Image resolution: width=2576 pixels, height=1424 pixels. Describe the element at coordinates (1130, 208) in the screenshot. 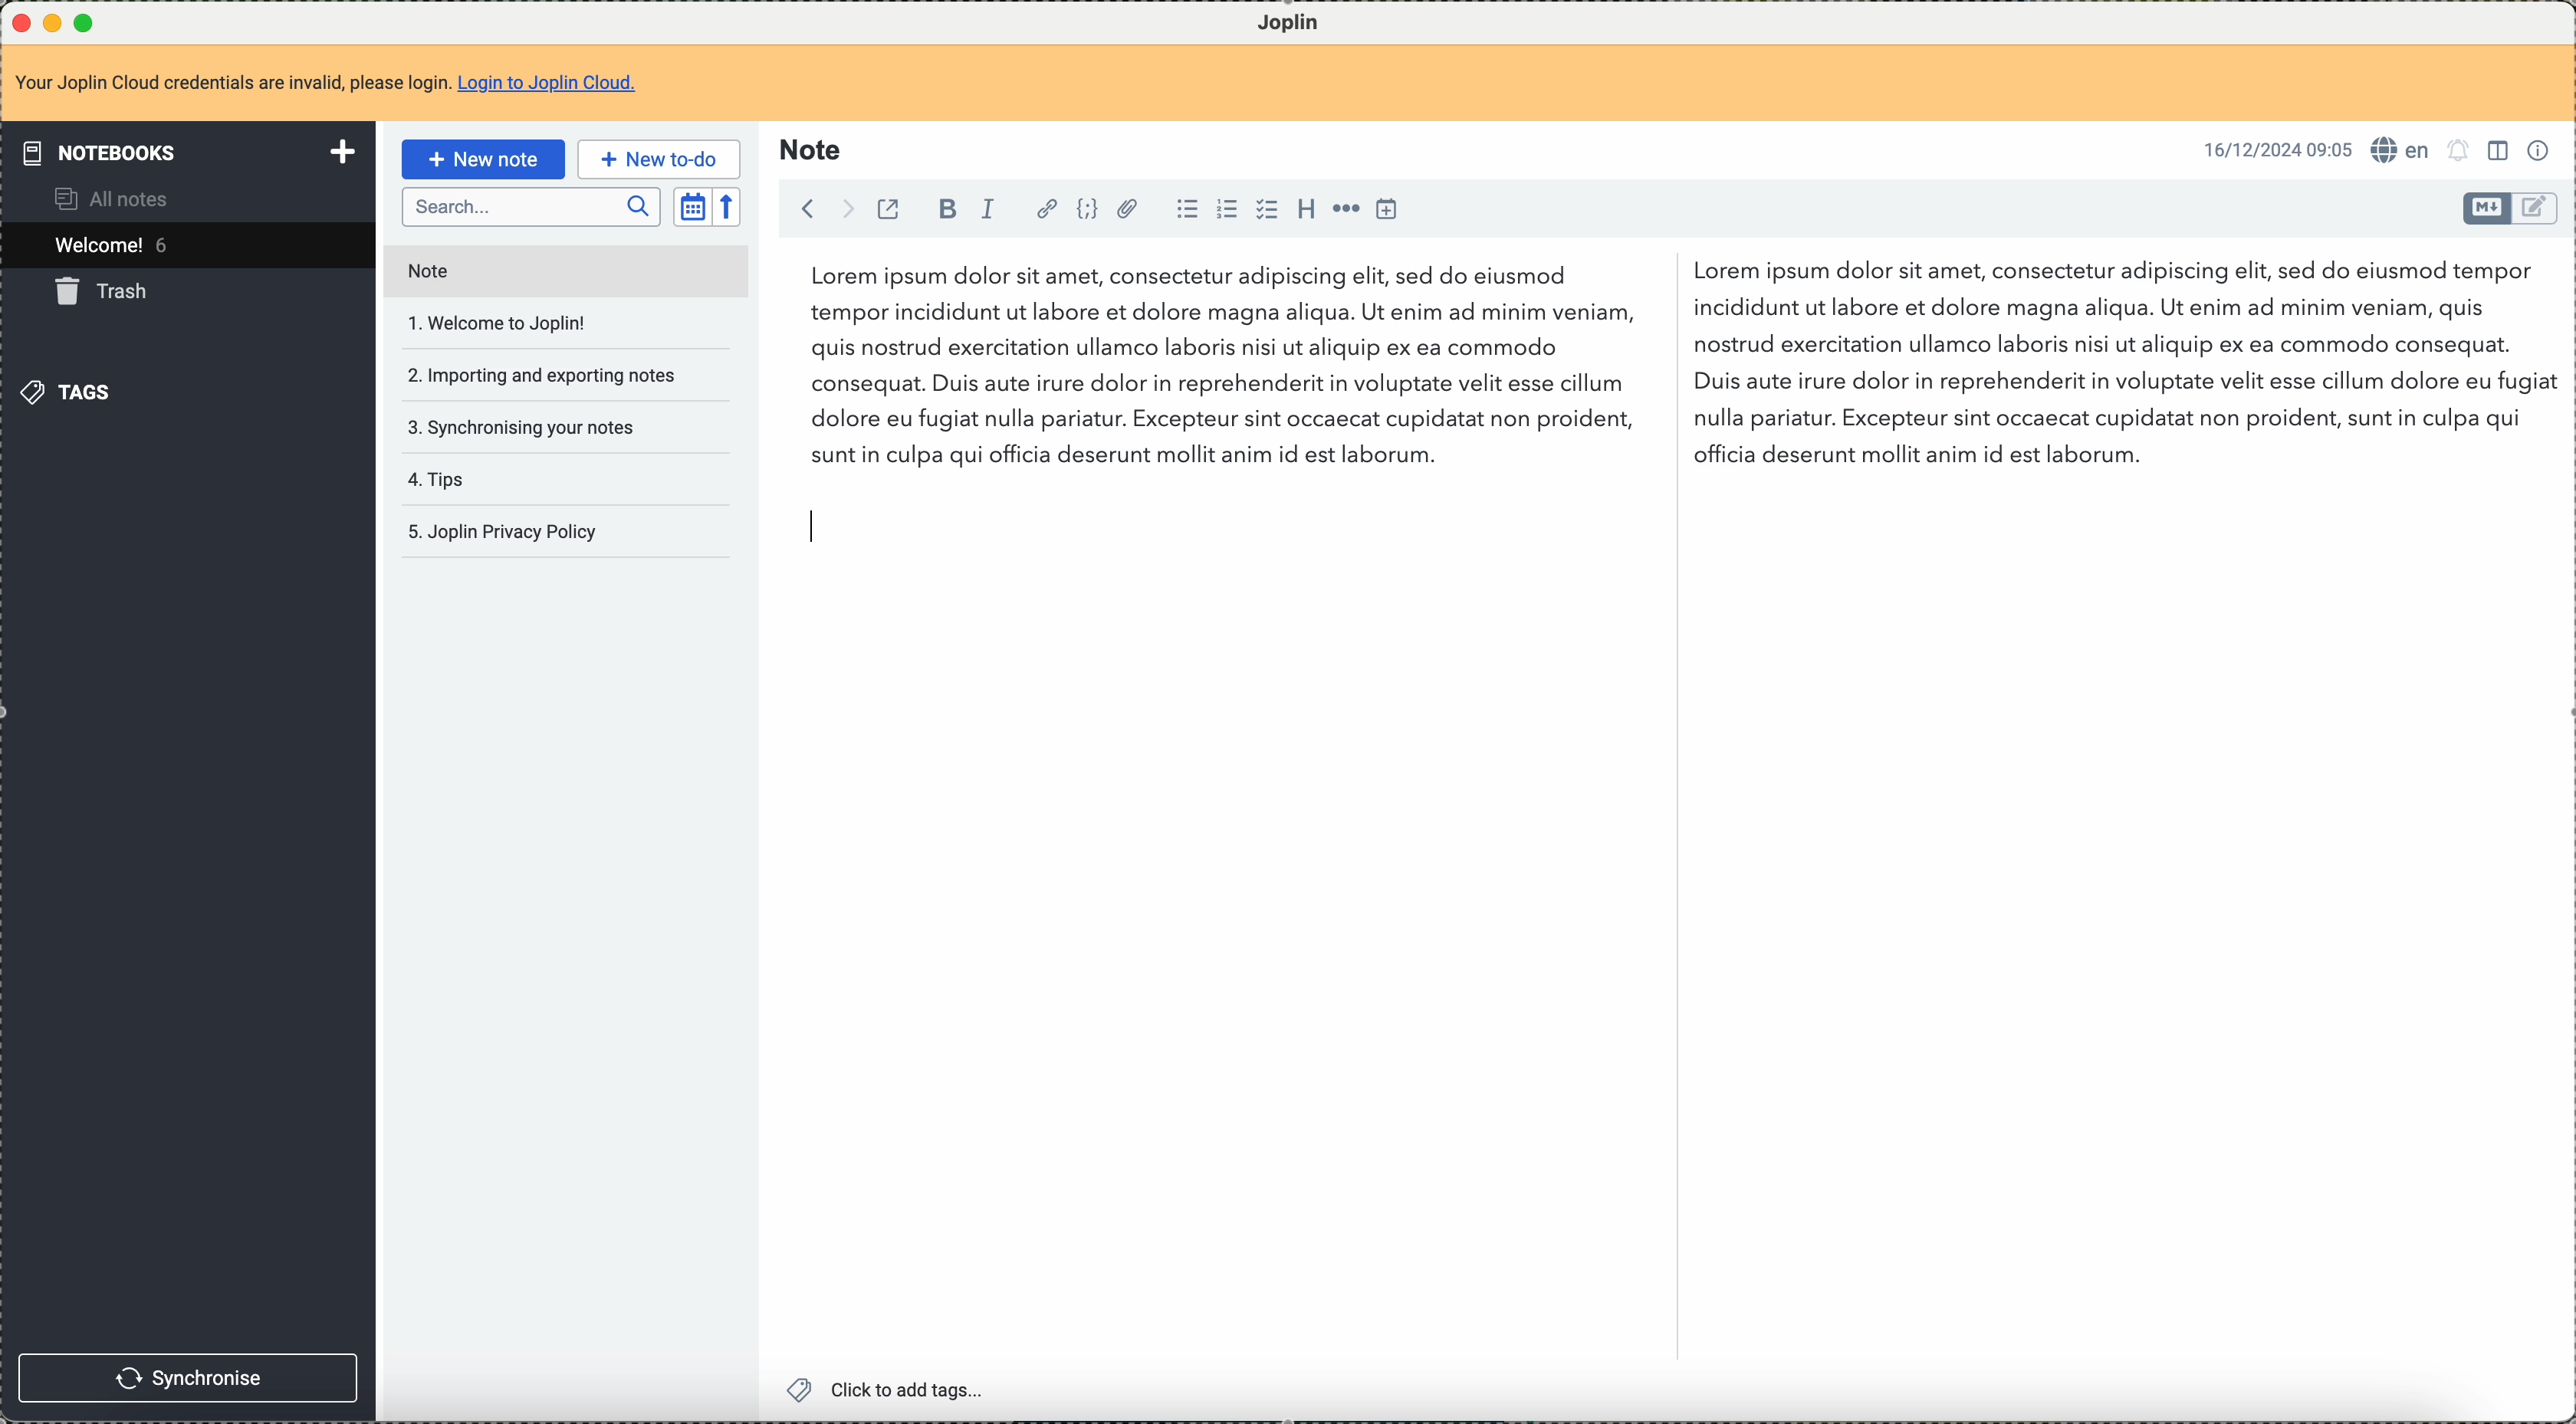

I see `attach file` at that location.